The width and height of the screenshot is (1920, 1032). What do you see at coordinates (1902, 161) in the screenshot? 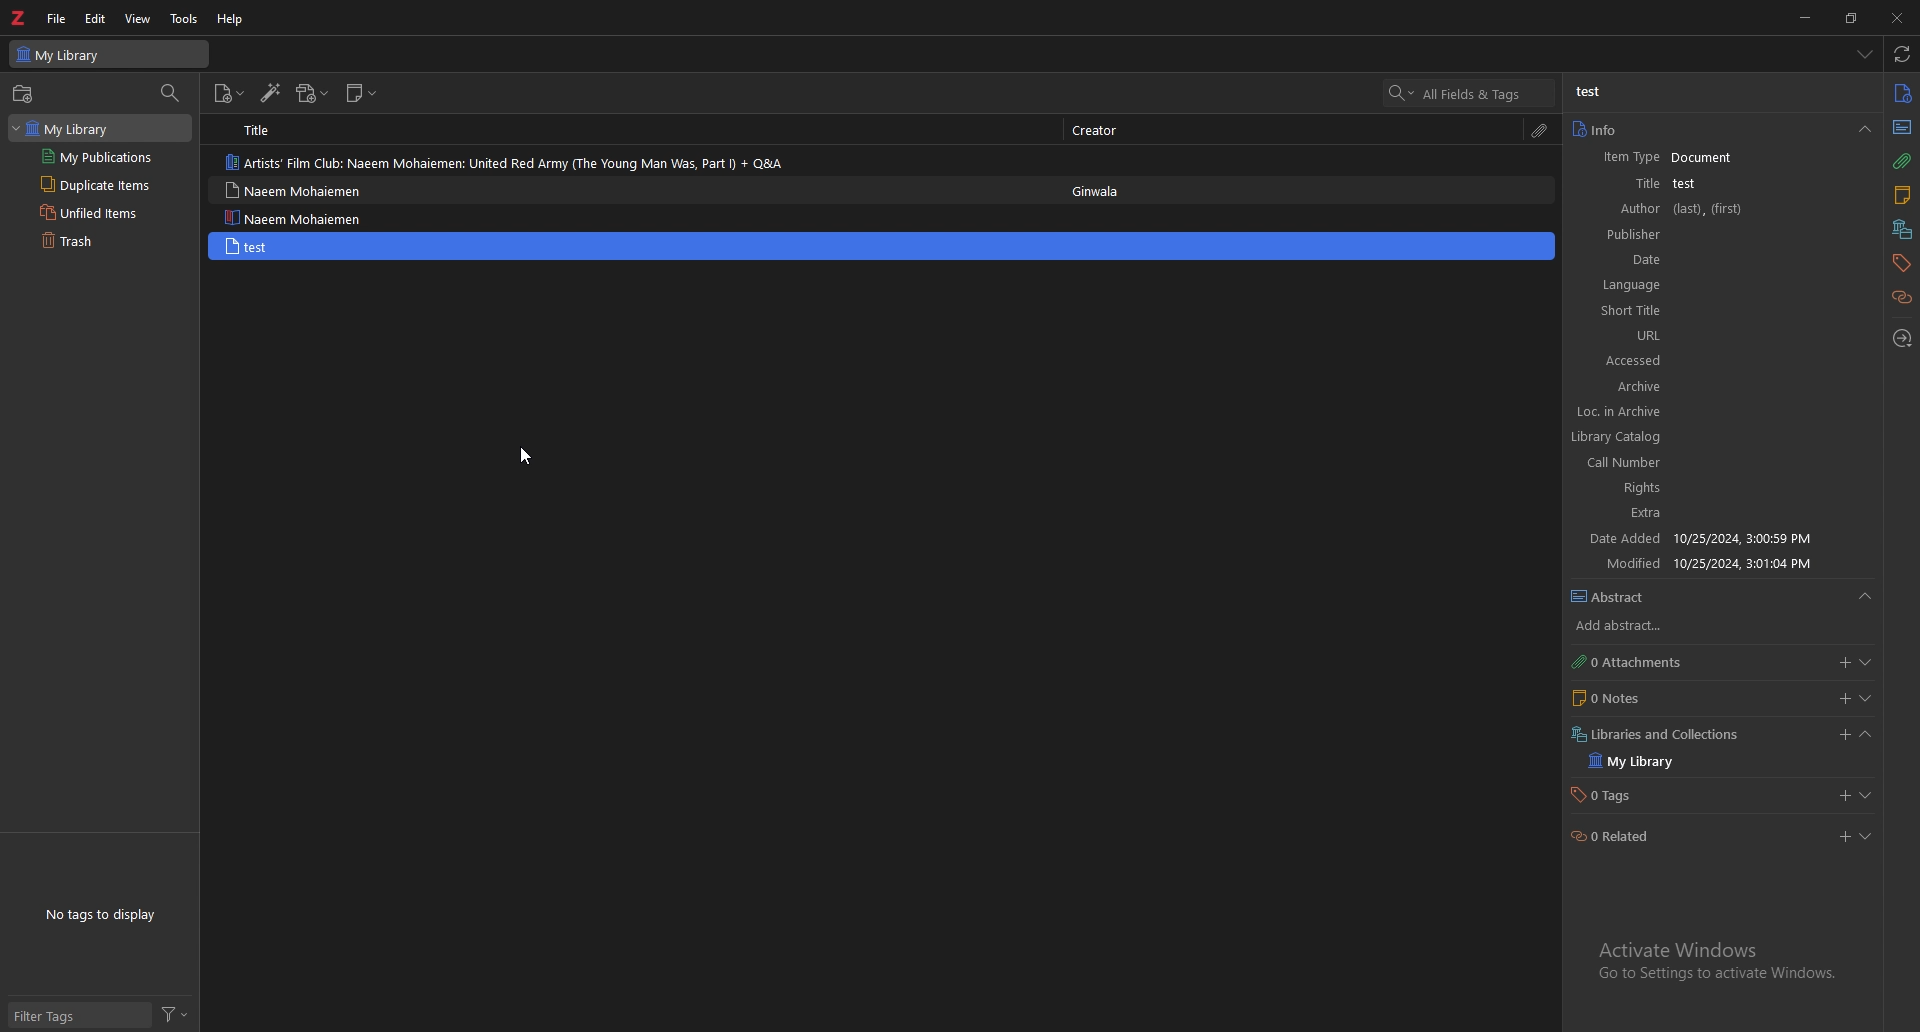
I see `attachments` at bounding box center [1902, 161].